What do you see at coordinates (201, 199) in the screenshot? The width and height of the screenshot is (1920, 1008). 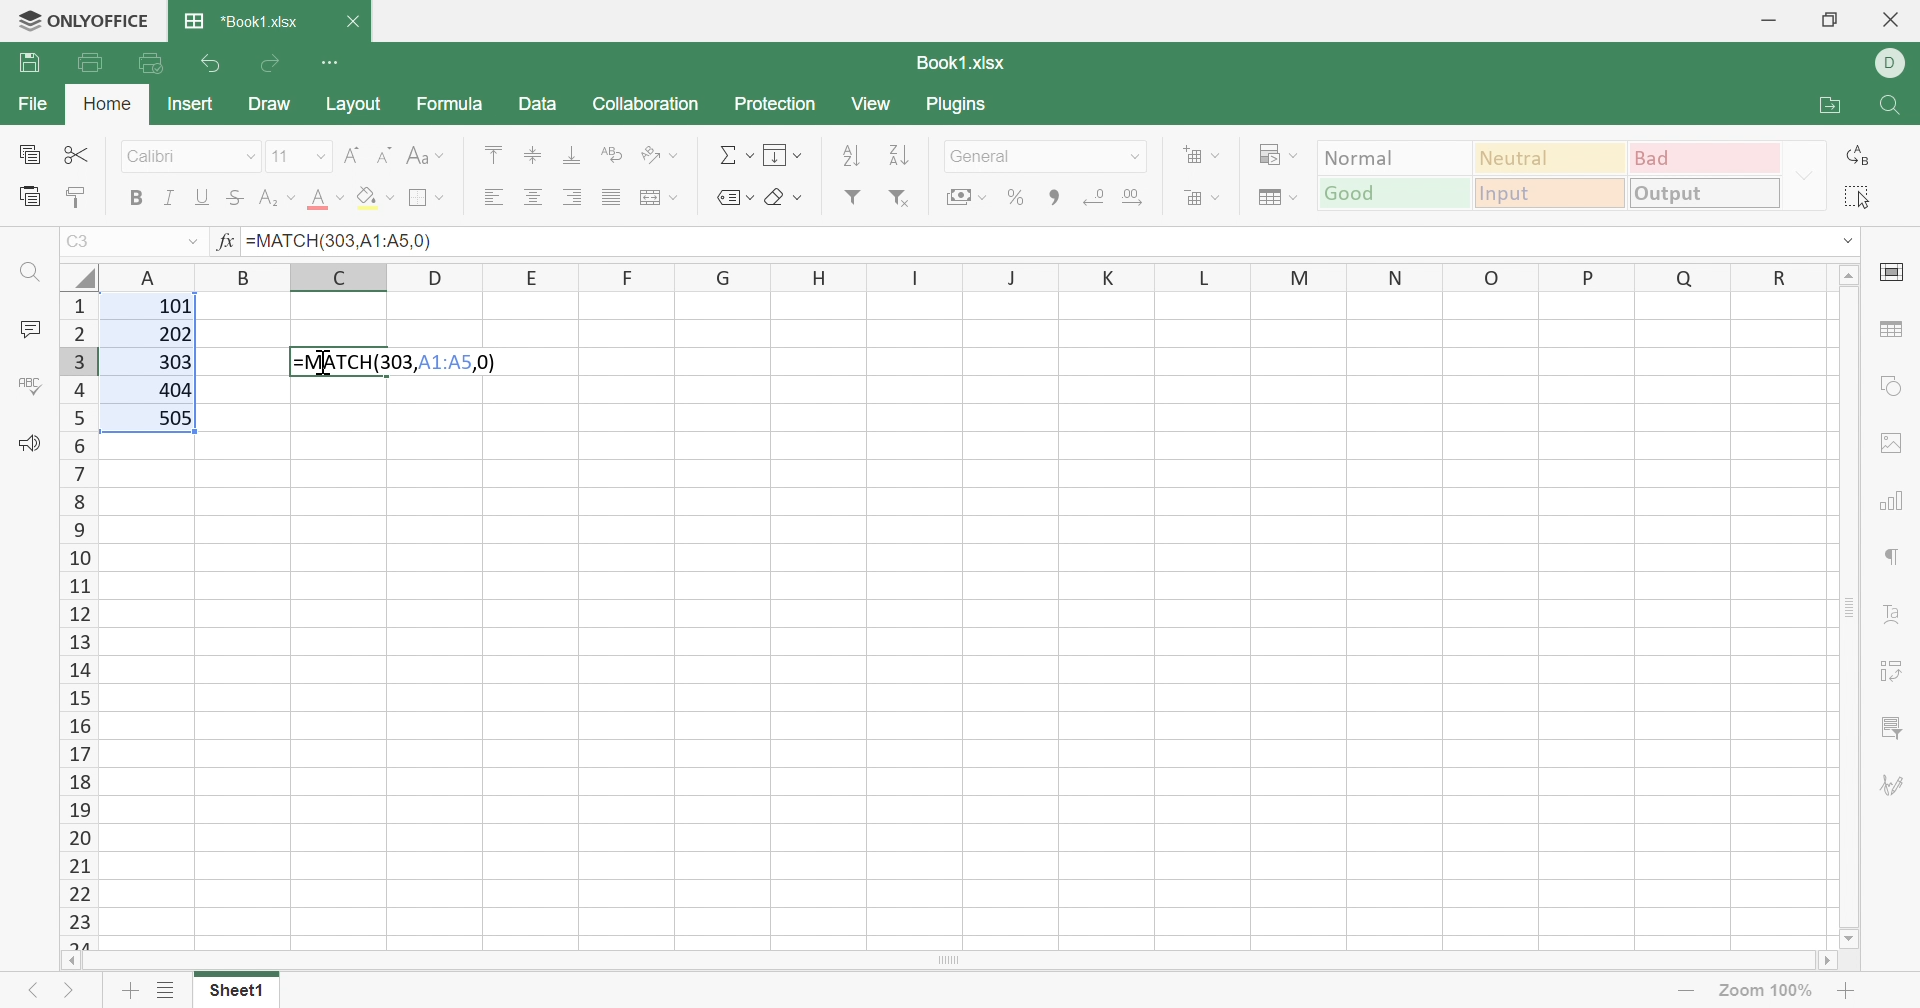 I see `Underline` at bounding box center [201, 199].